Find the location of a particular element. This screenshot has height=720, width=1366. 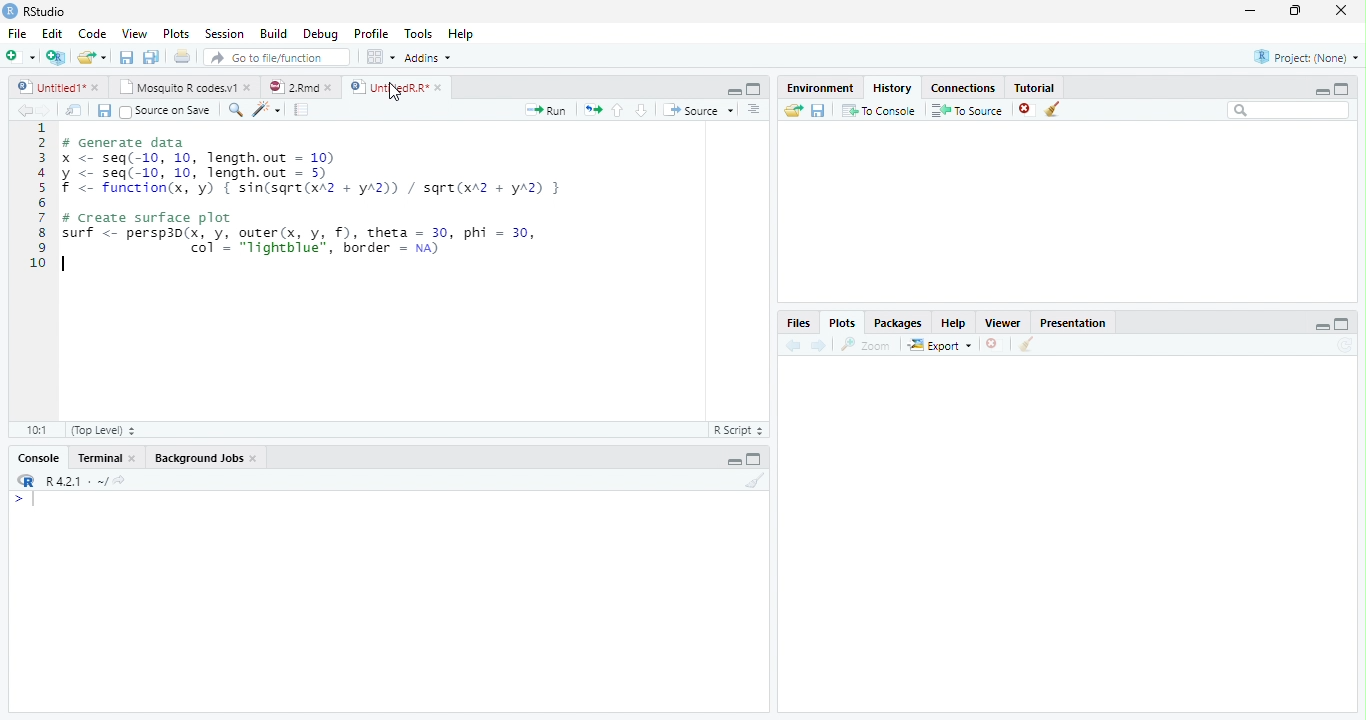

Profile is located at coordinates (372, 33).